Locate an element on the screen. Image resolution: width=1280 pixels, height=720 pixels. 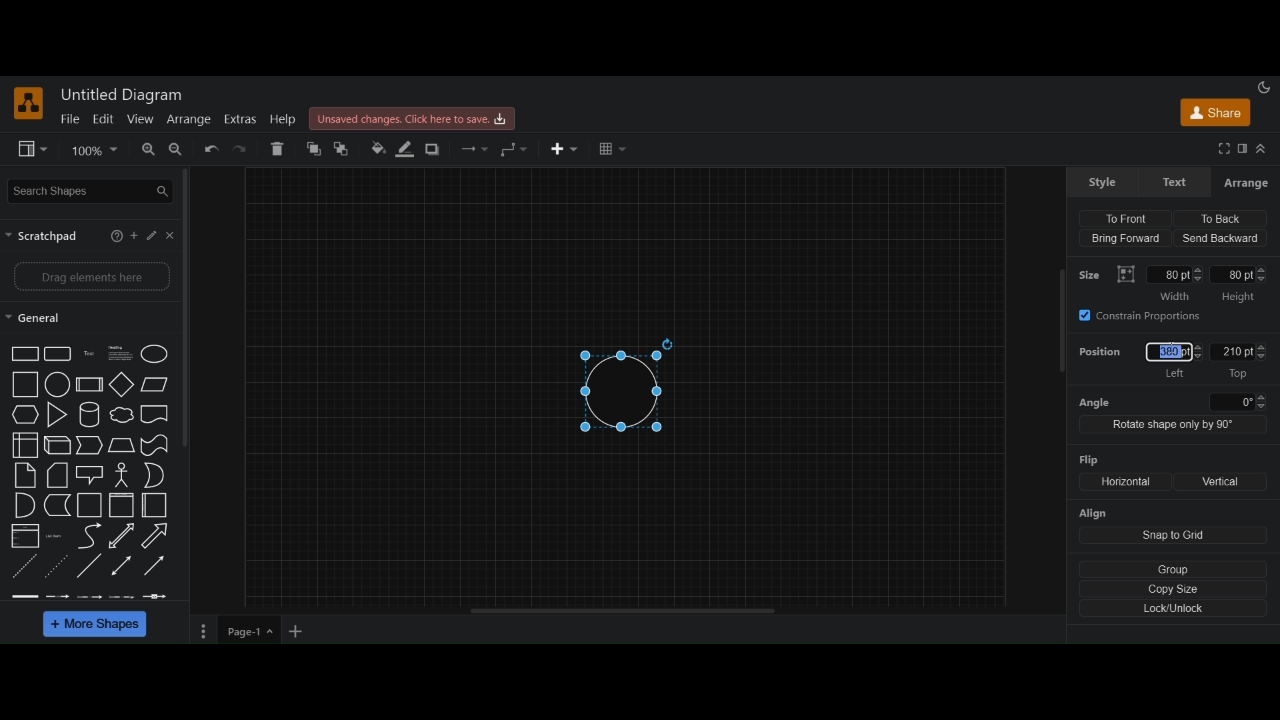
height is located at coordinates (1240, 285).